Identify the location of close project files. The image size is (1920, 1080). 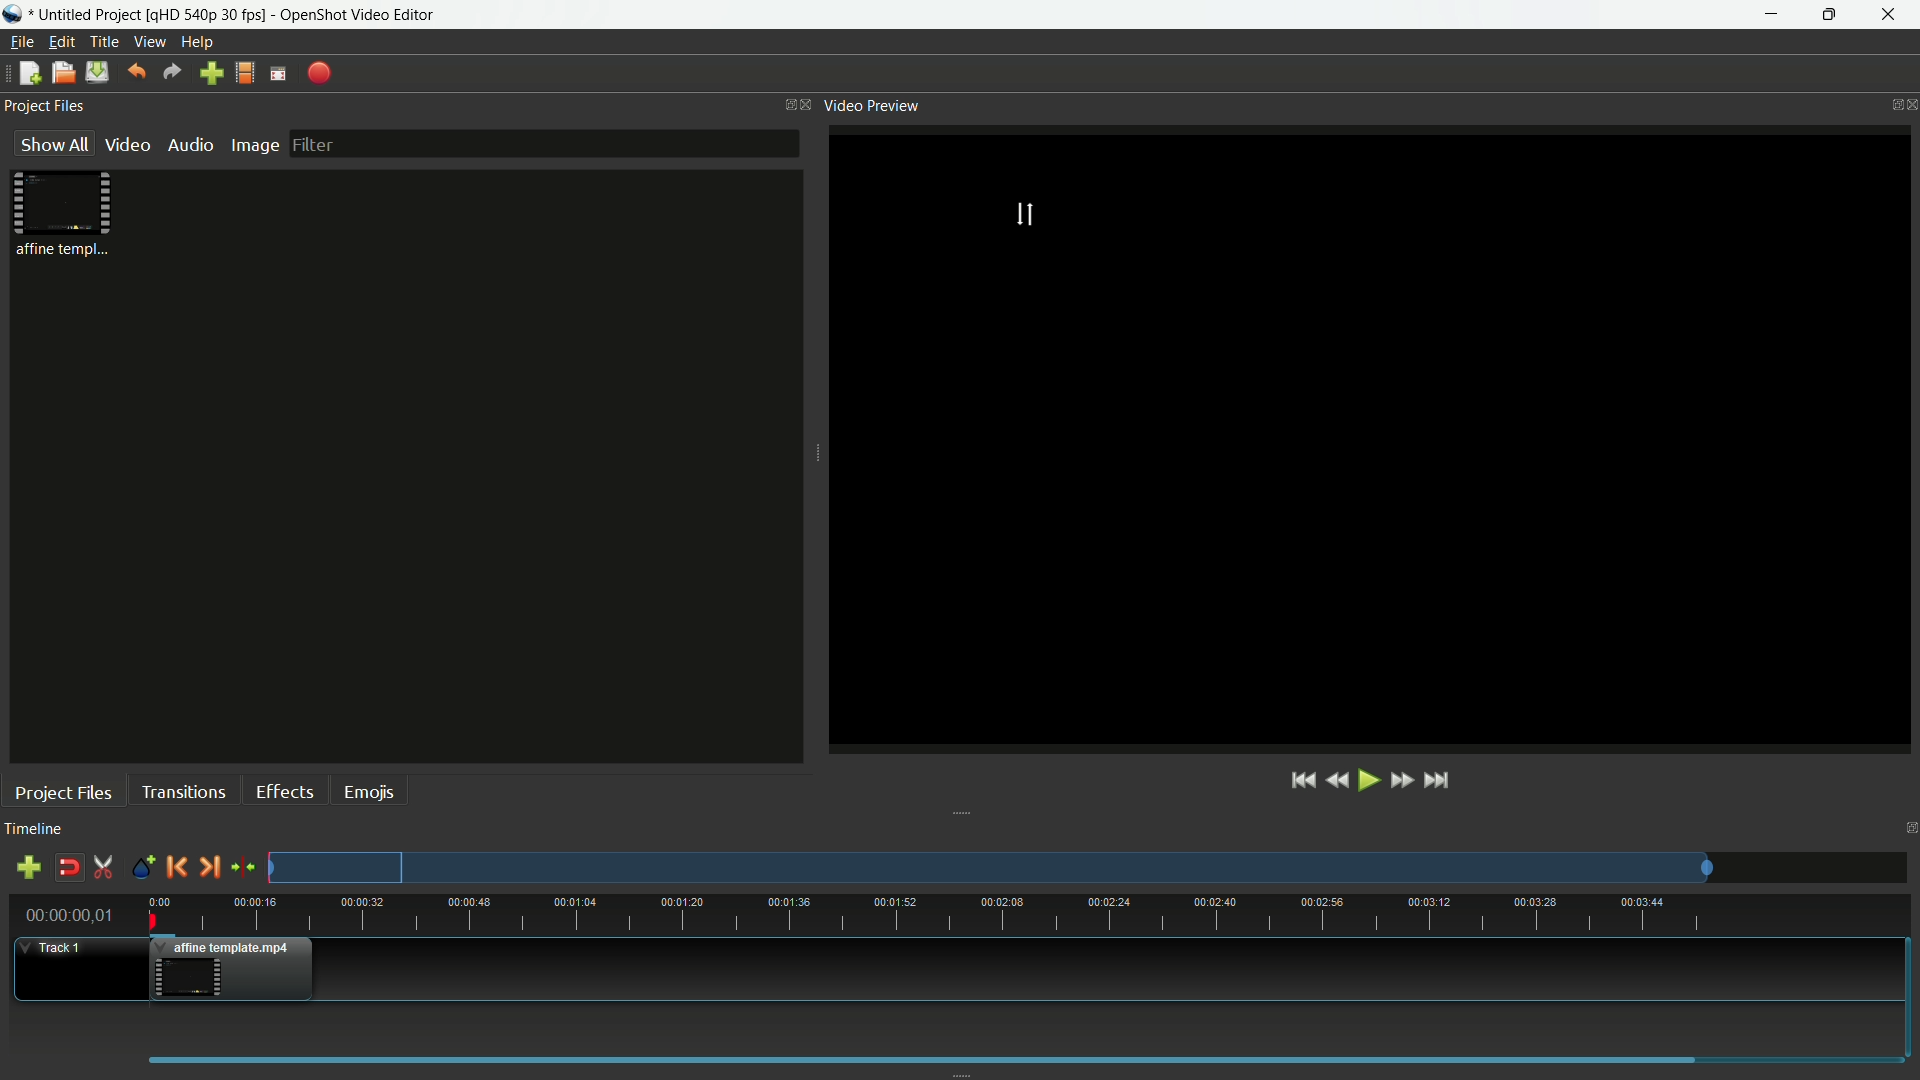
(808, 104).